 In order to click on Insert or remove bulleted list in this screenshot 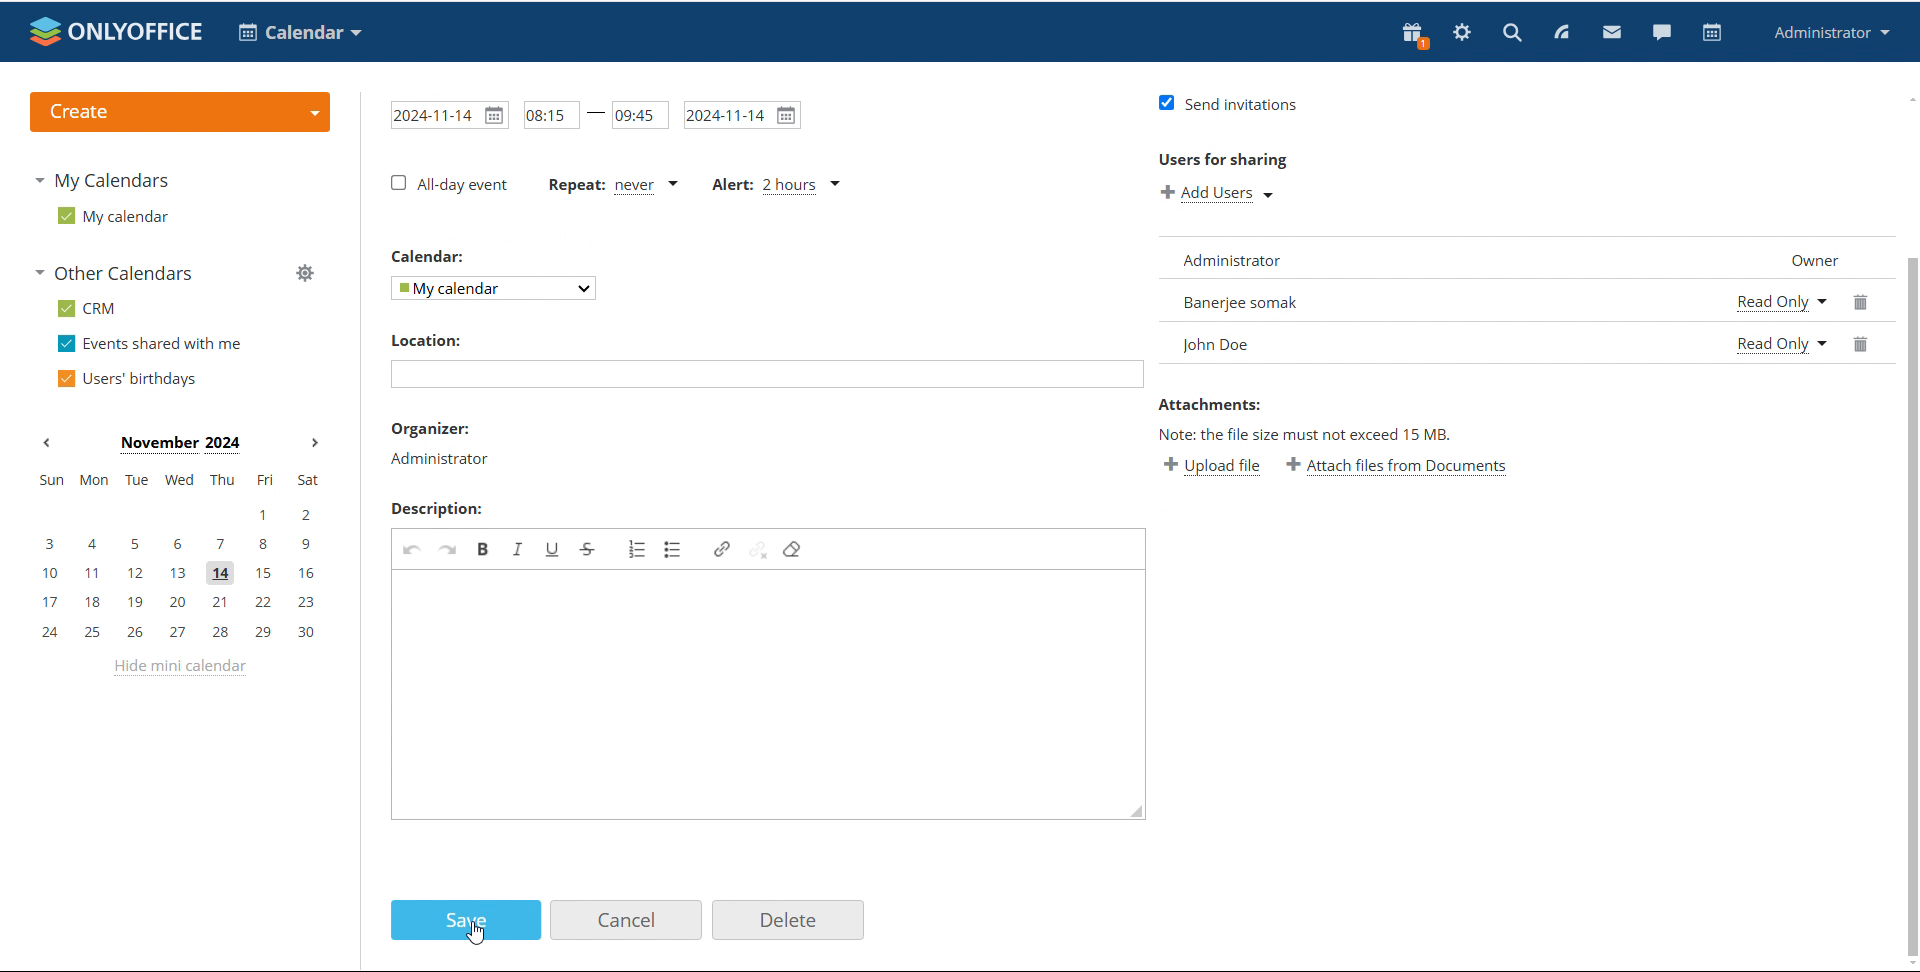, I will do `click(674, 550)`.